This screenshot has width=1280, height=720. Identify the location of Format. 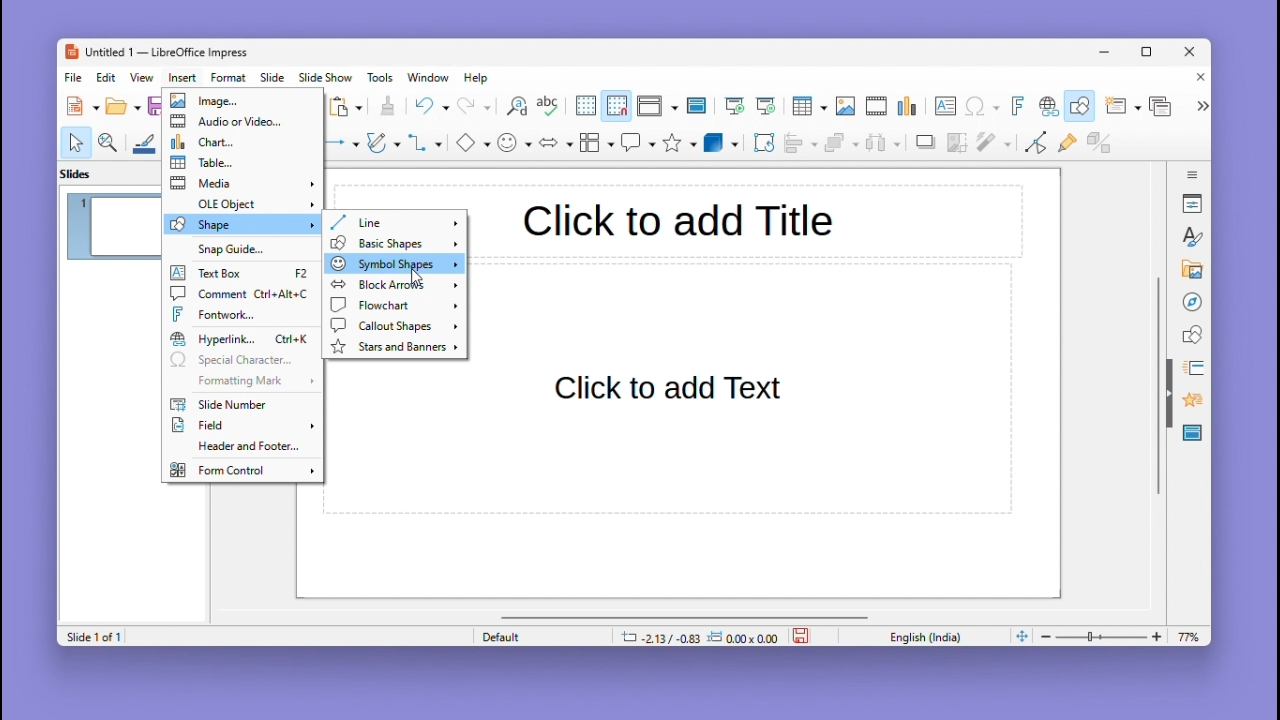
(229, 77).